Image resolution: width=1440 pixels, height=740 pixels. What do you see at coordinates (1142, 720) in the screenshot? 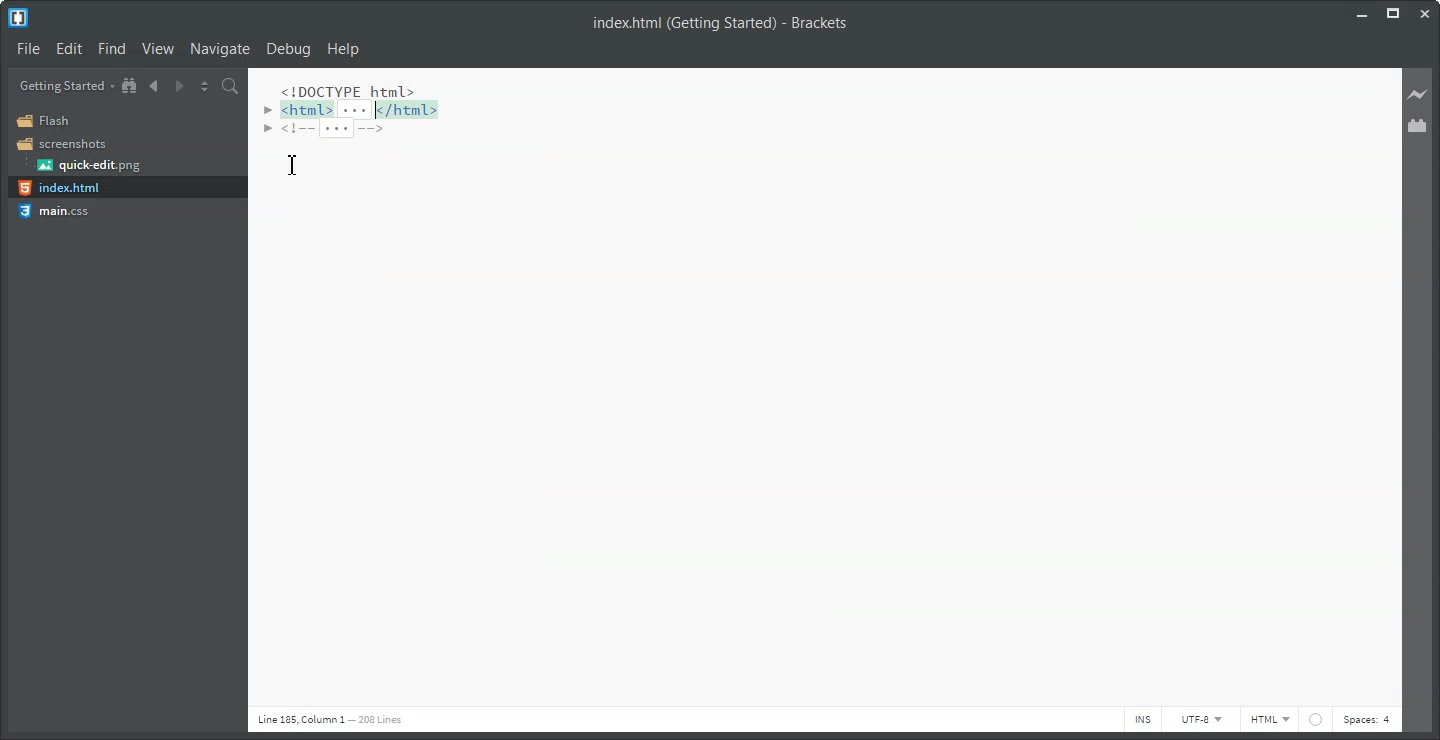
I see `INS` at bounding box center [1142, 720].